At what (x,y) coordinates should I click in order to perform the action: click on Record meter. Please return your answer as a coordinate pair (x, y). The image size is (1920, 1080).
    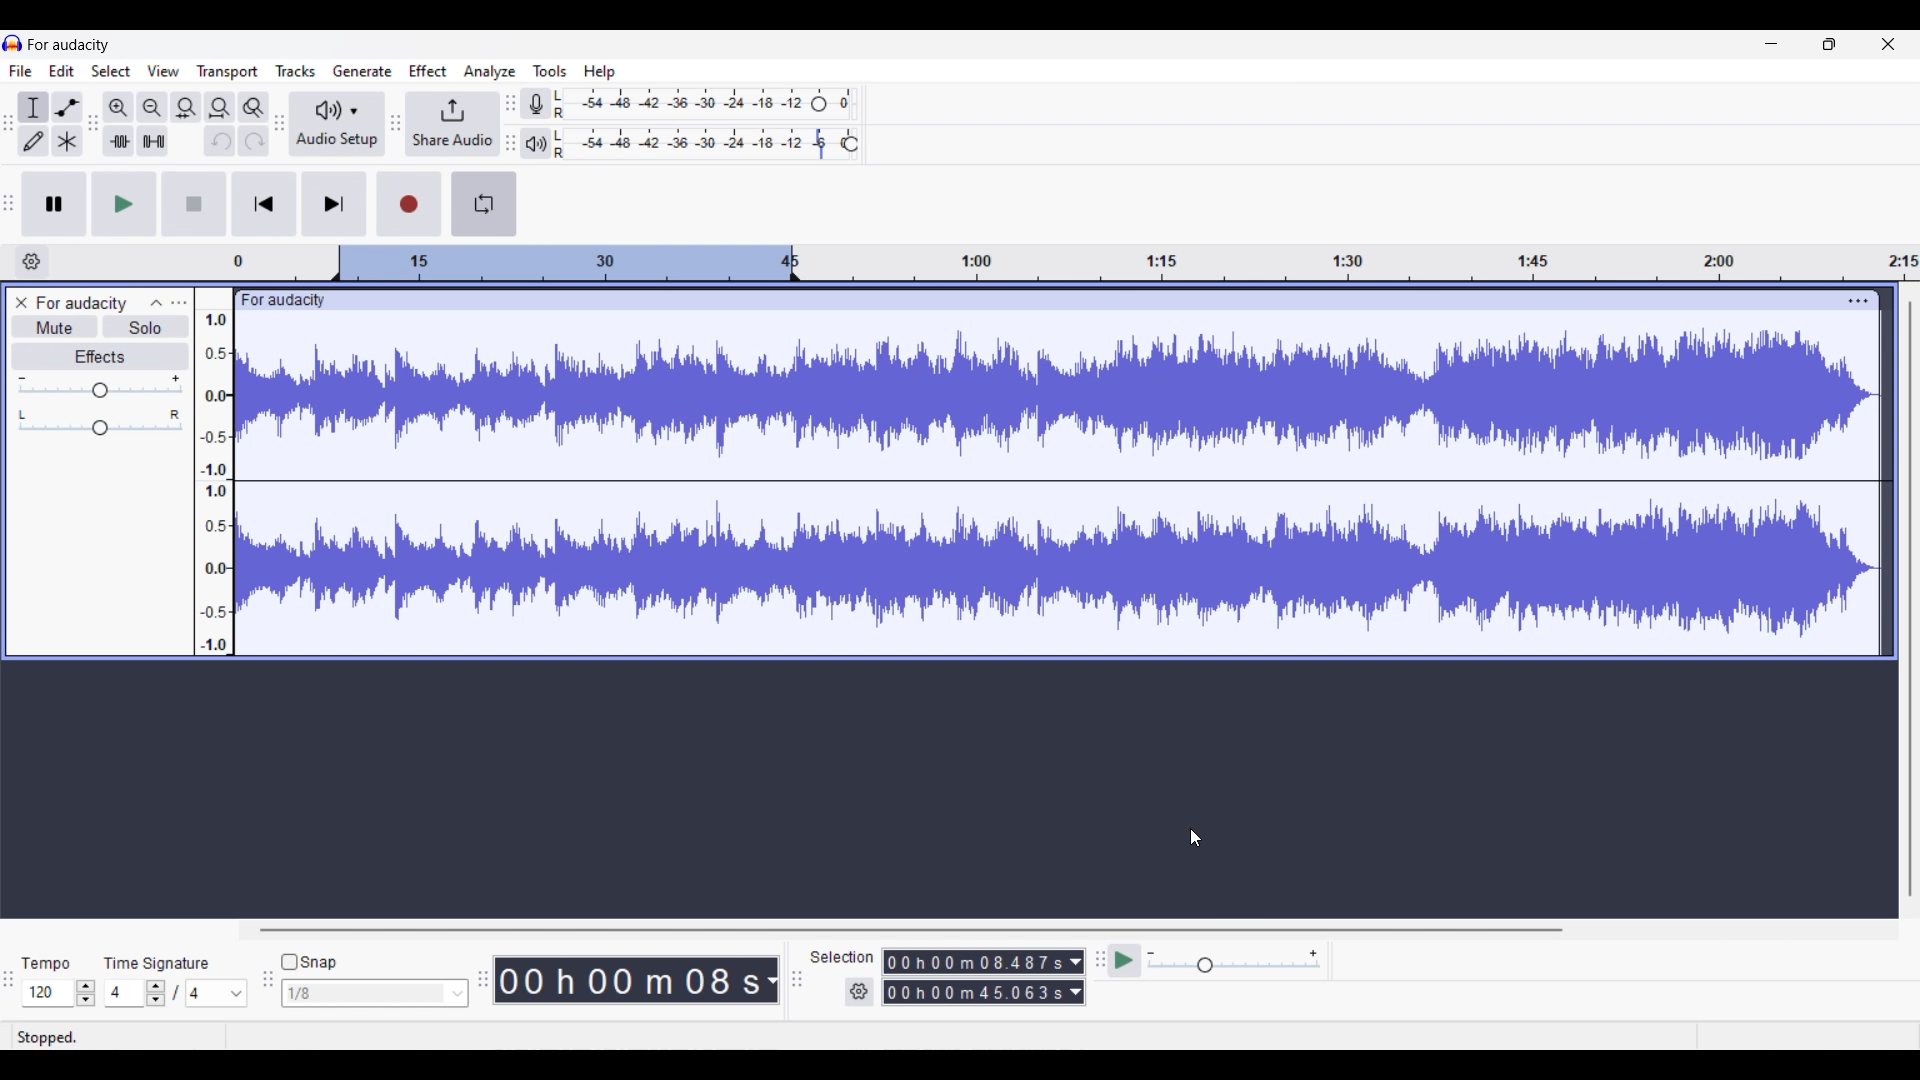
    Looking at the image, I should click on (537, 104).